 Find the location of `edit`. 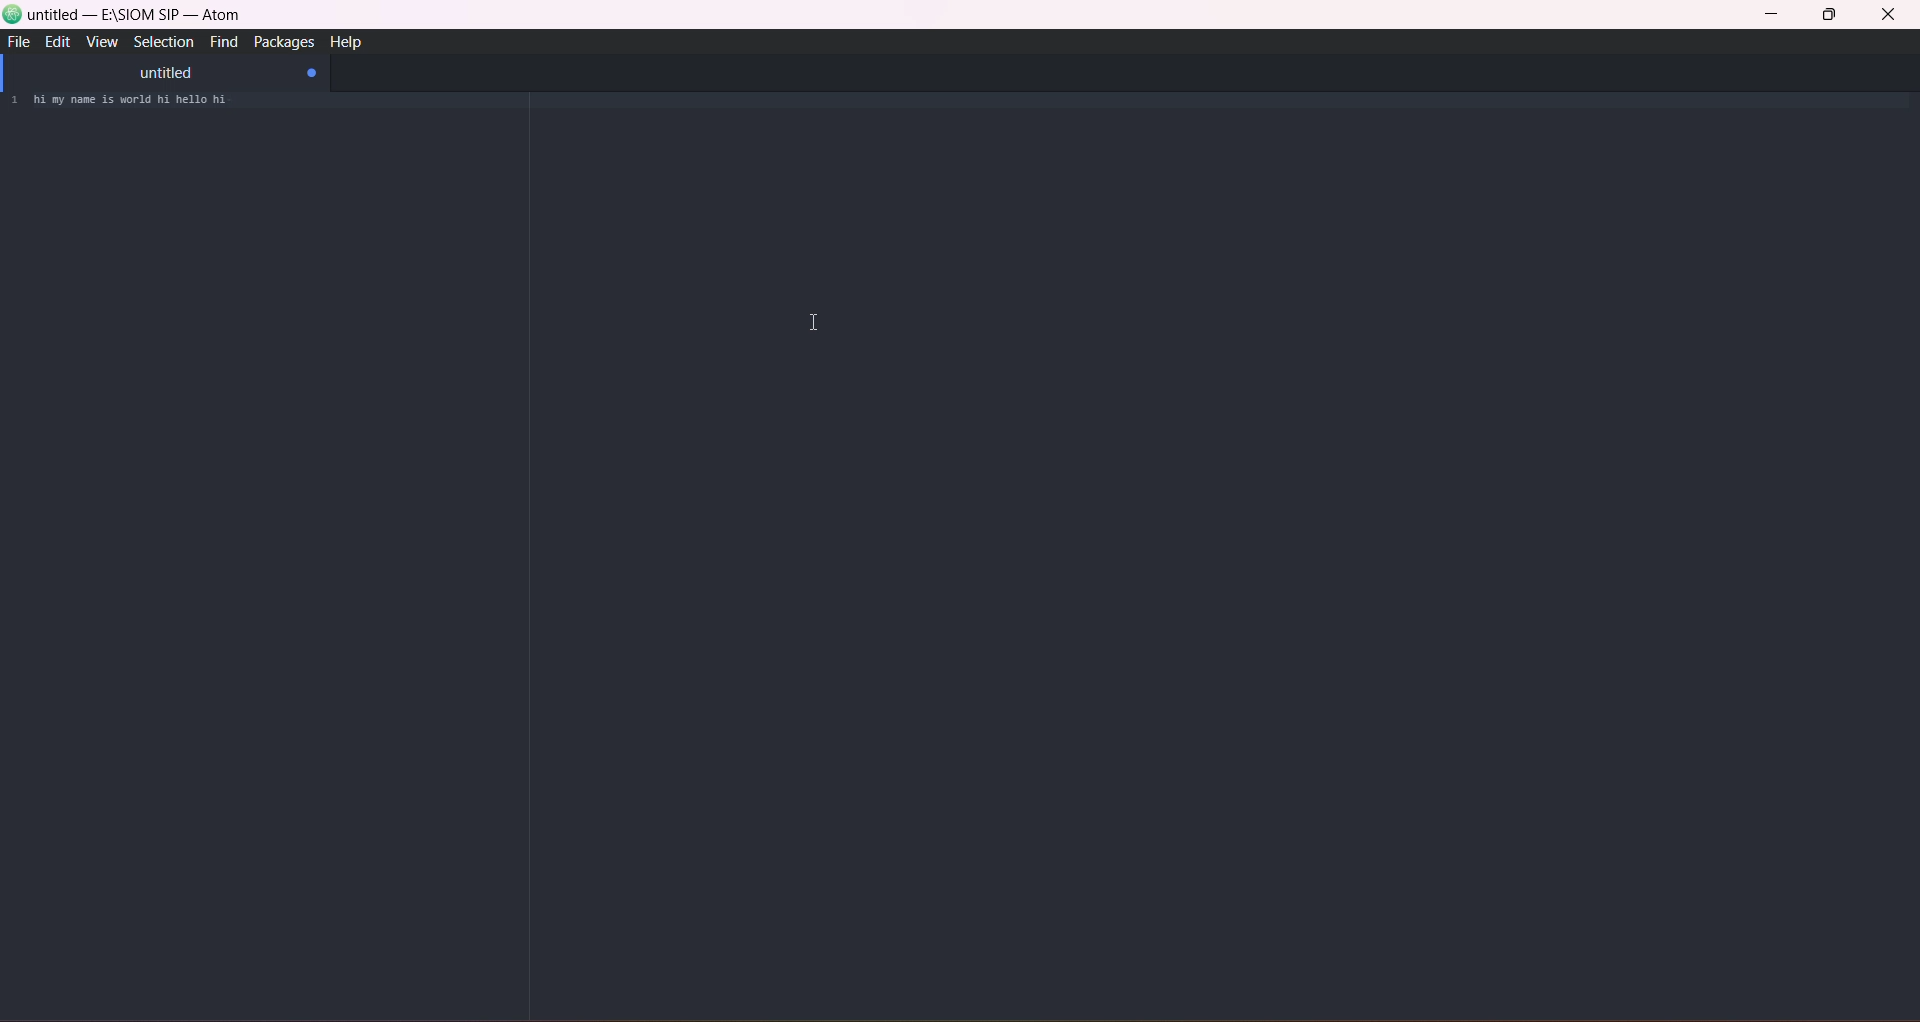

edit is located at coordinates (56, 42).